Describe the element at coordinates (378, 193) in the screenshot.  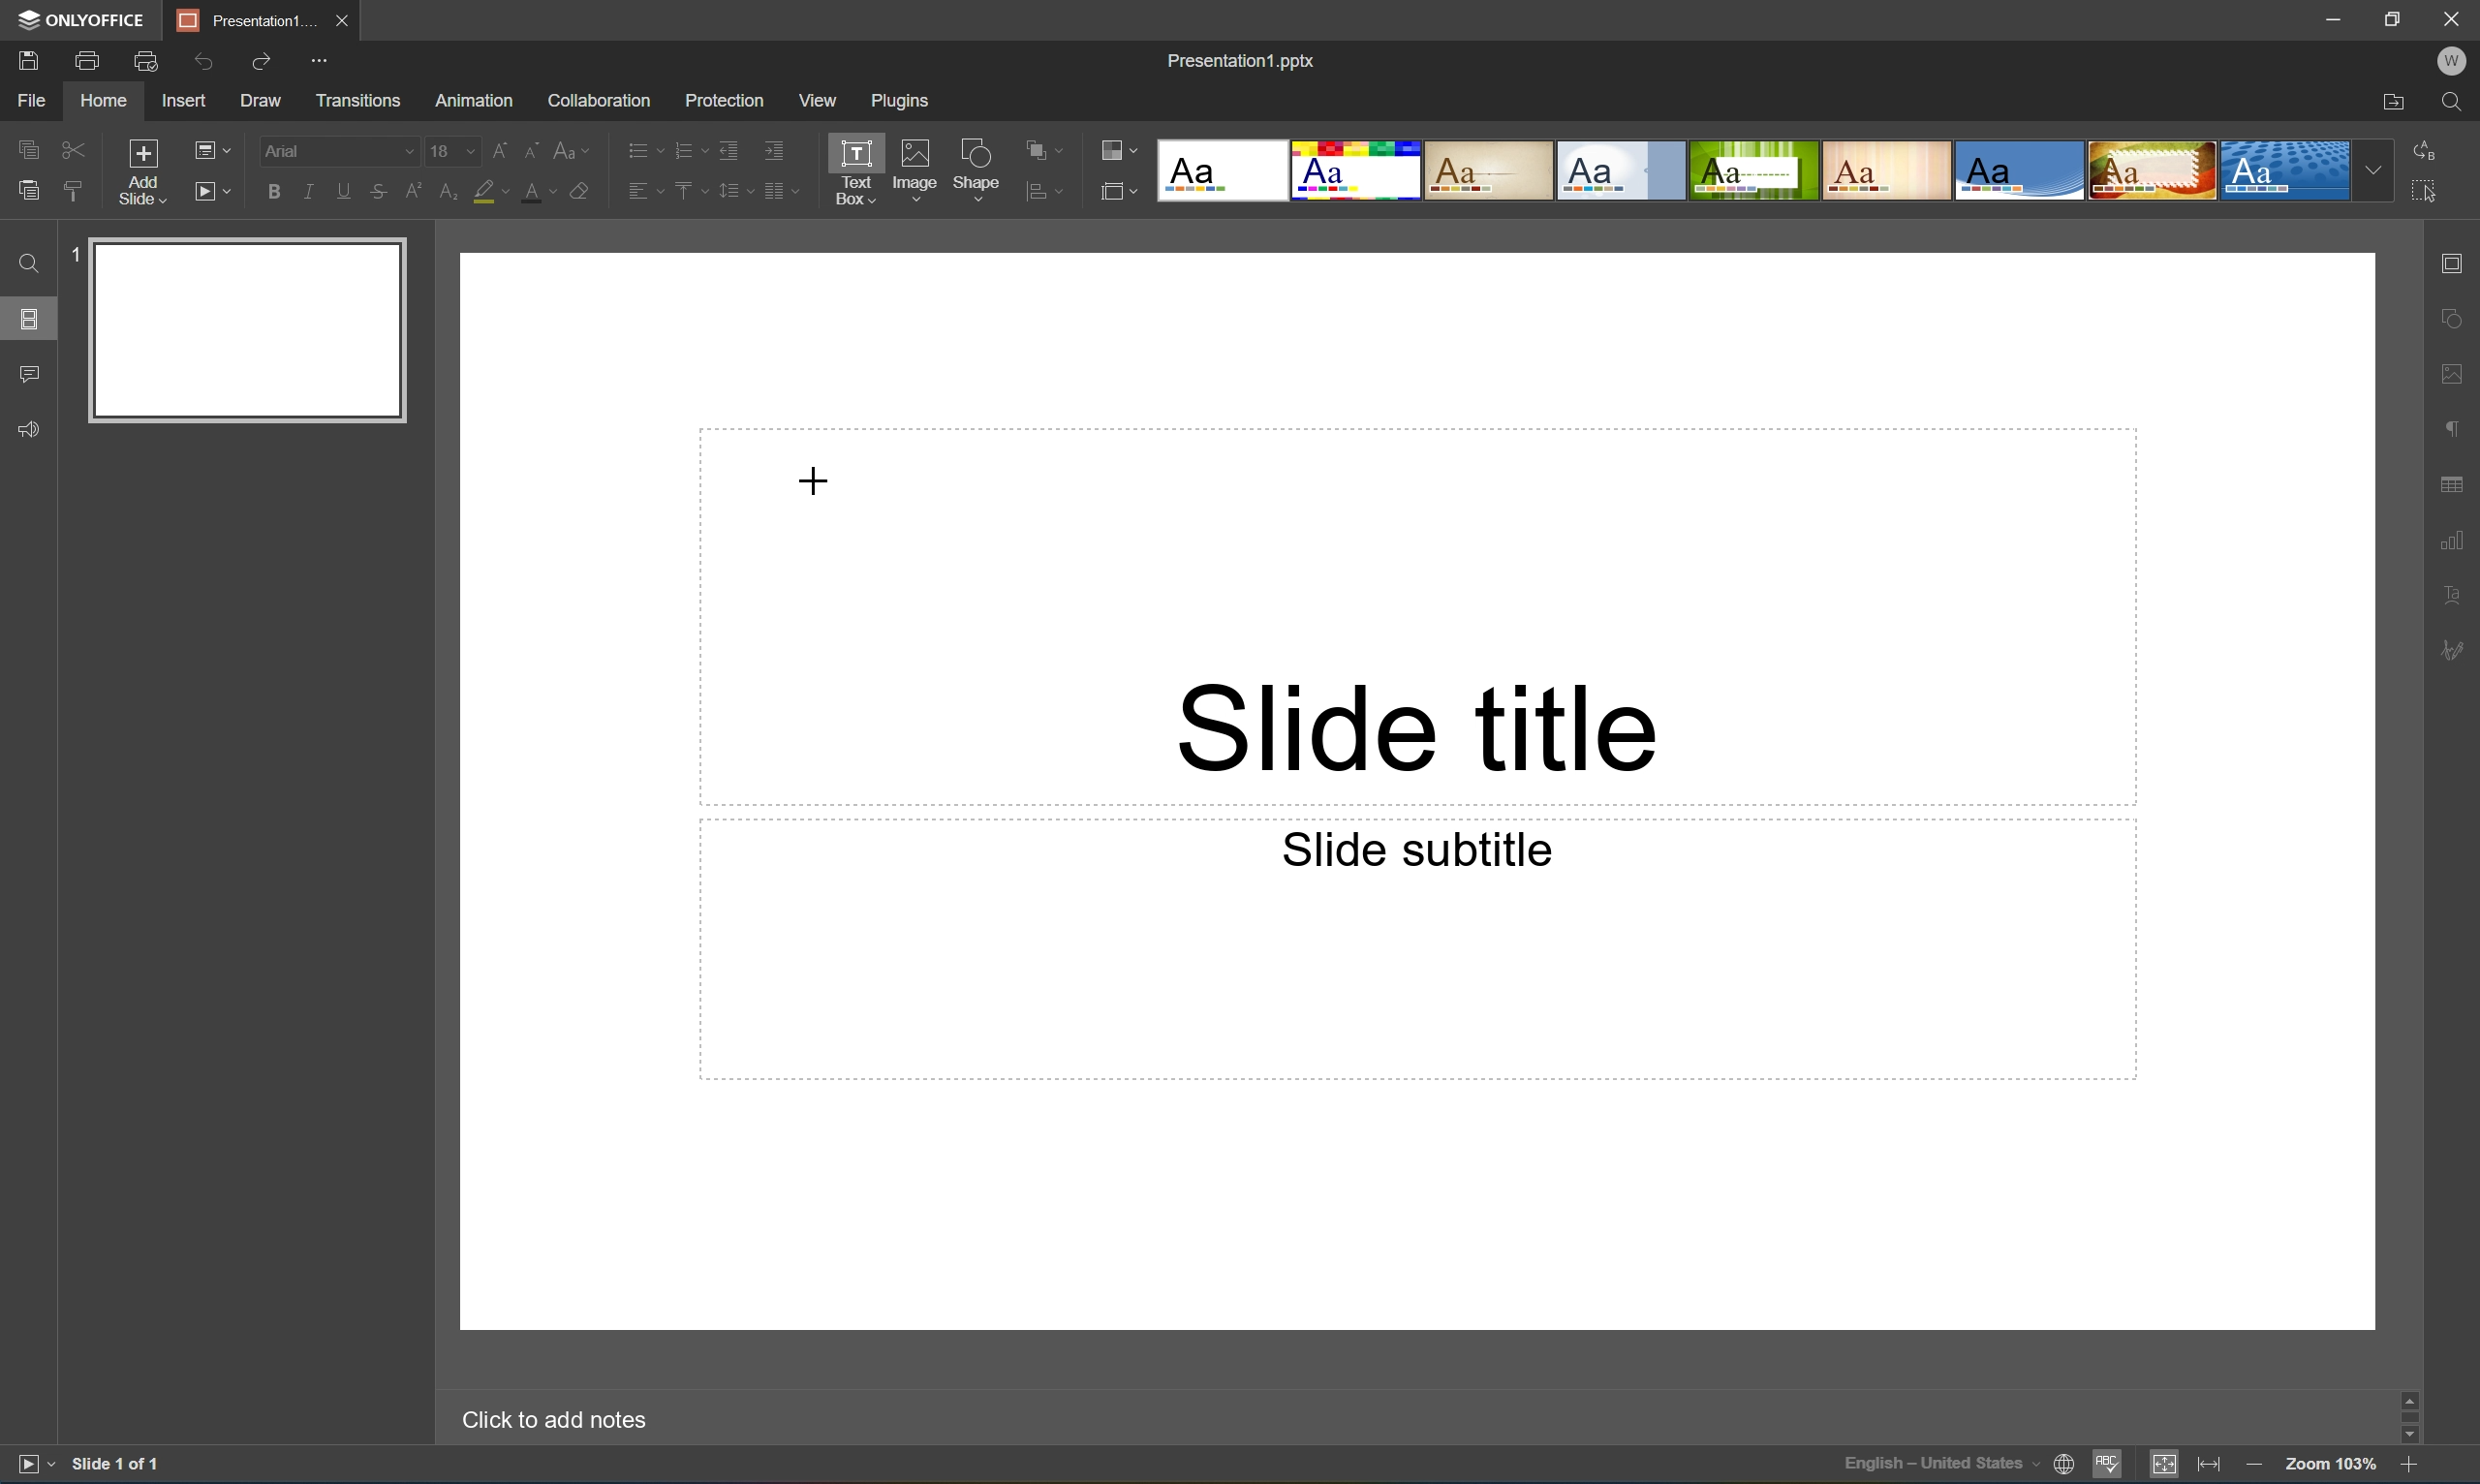
I see `Strikethrough` at that location.